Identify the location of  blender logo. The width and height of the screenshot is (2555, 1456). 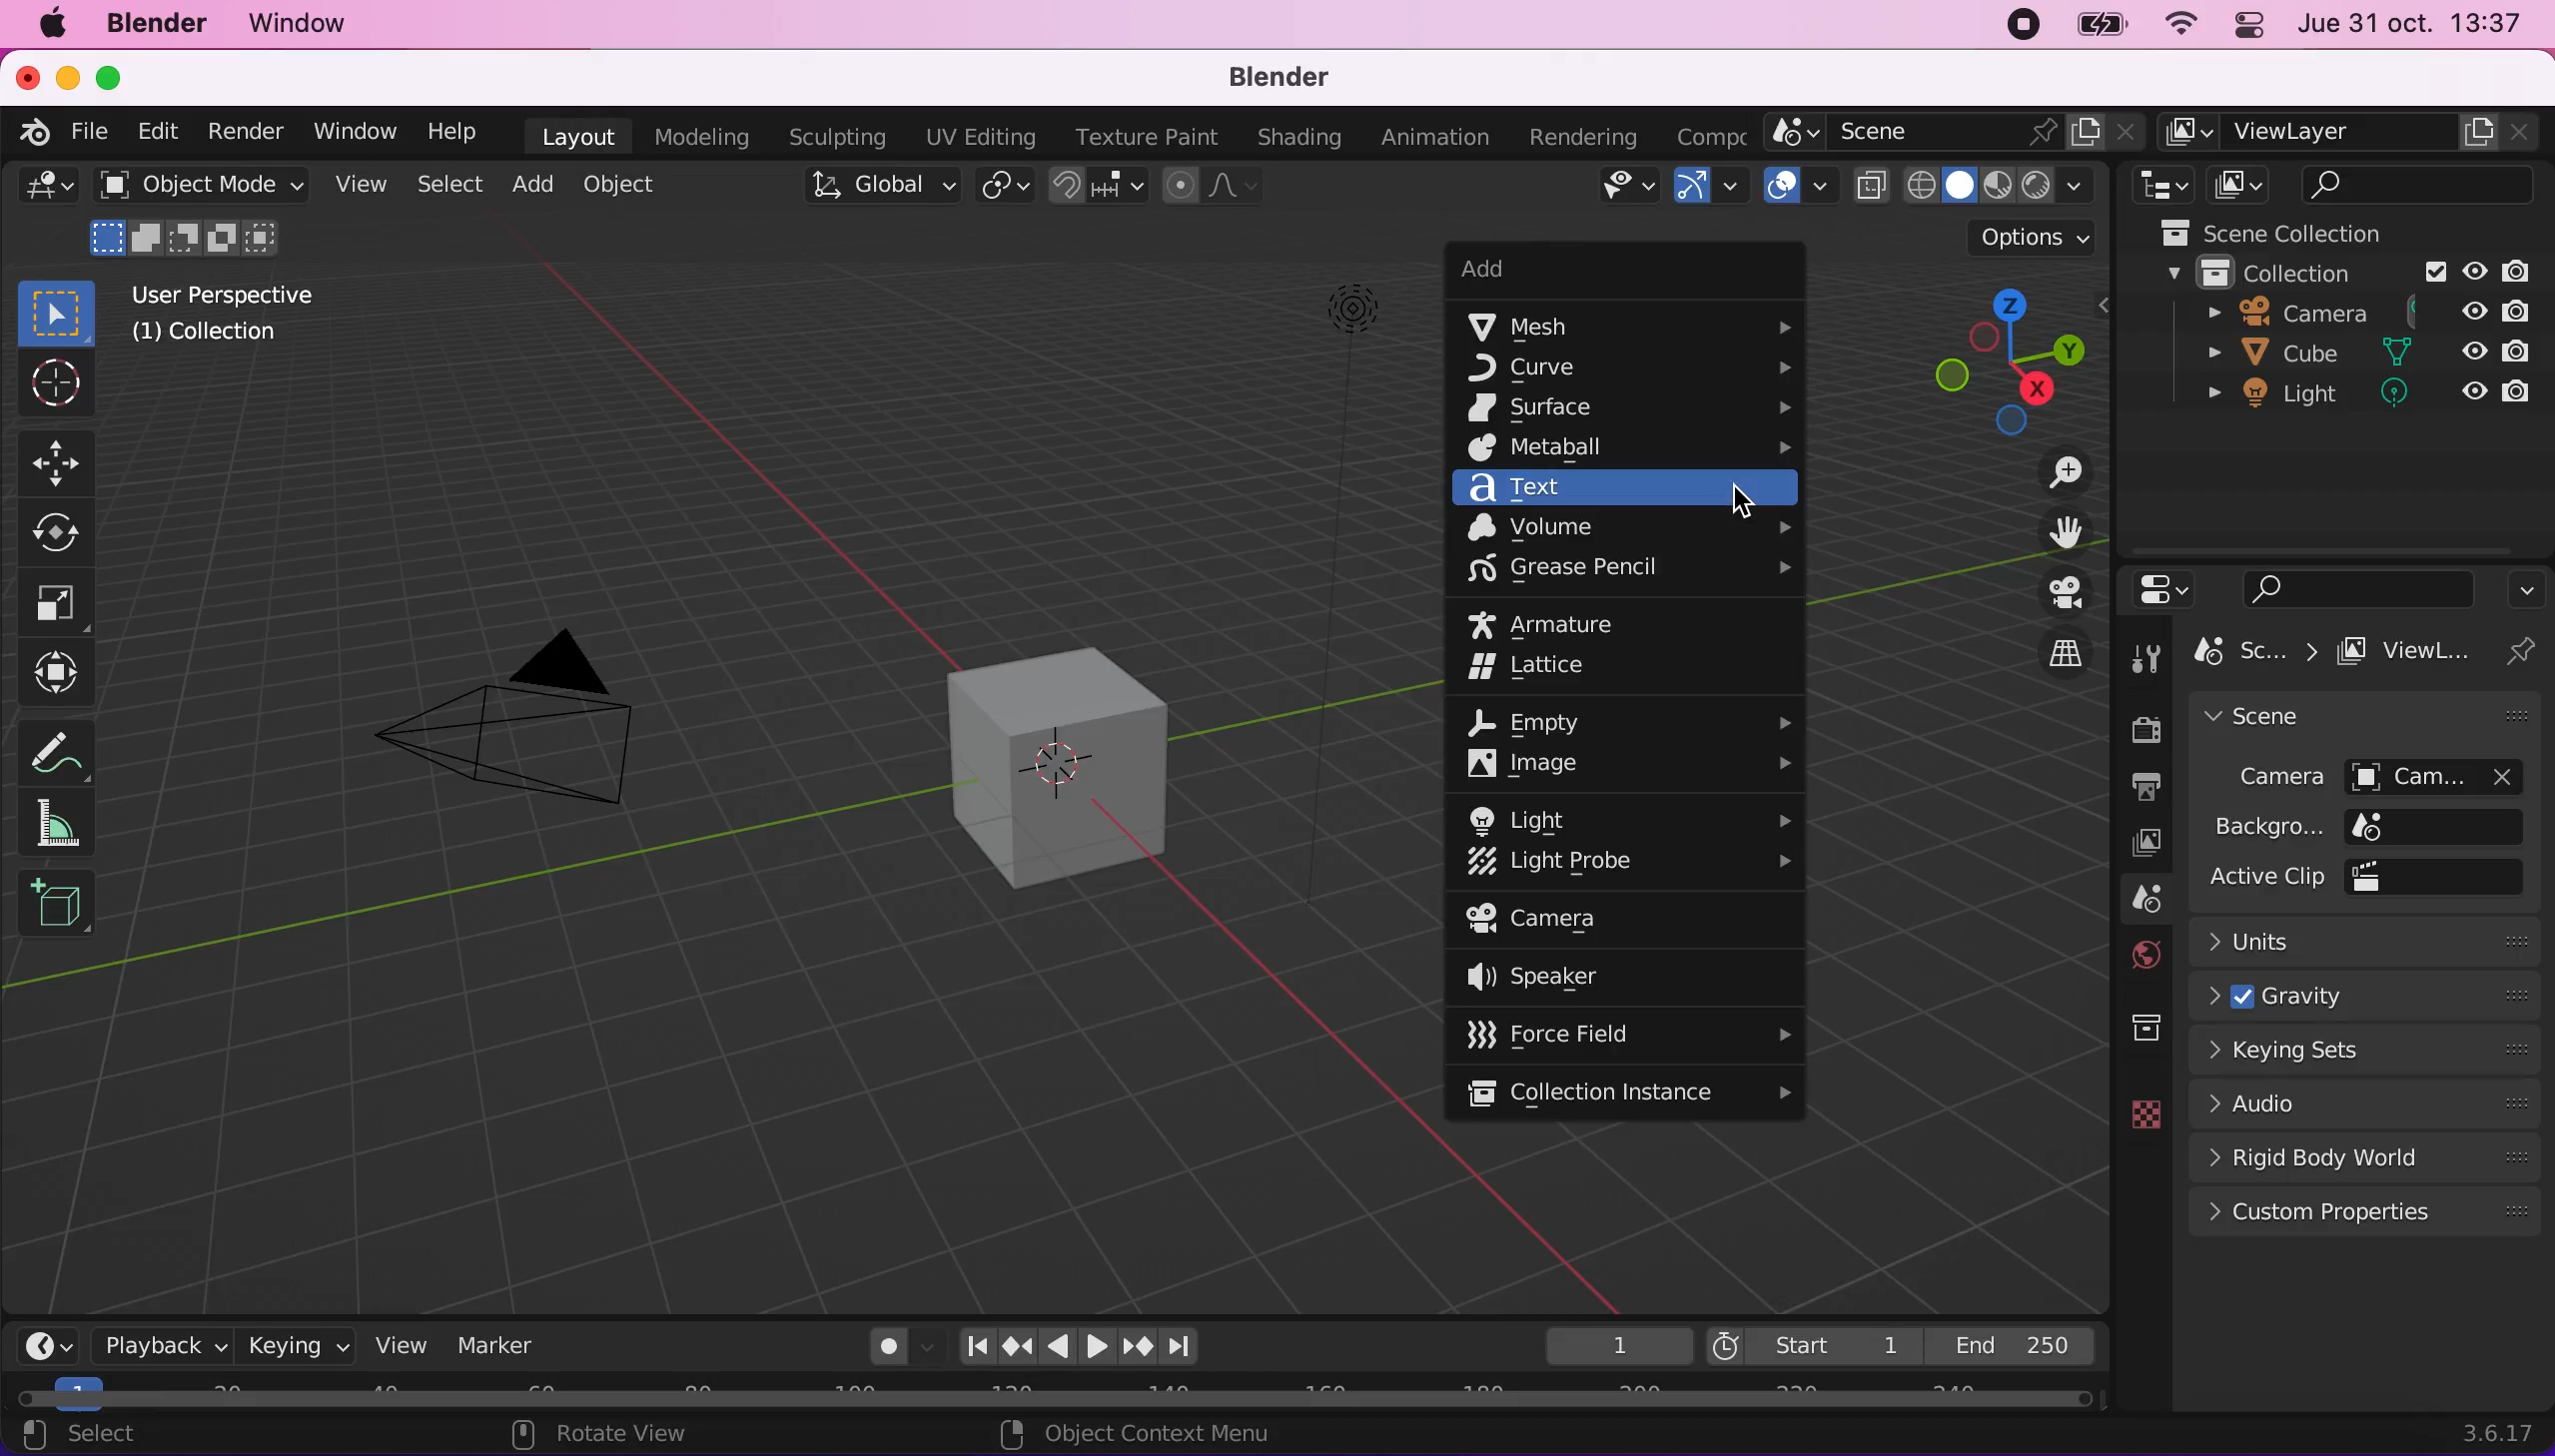
(34, 134).